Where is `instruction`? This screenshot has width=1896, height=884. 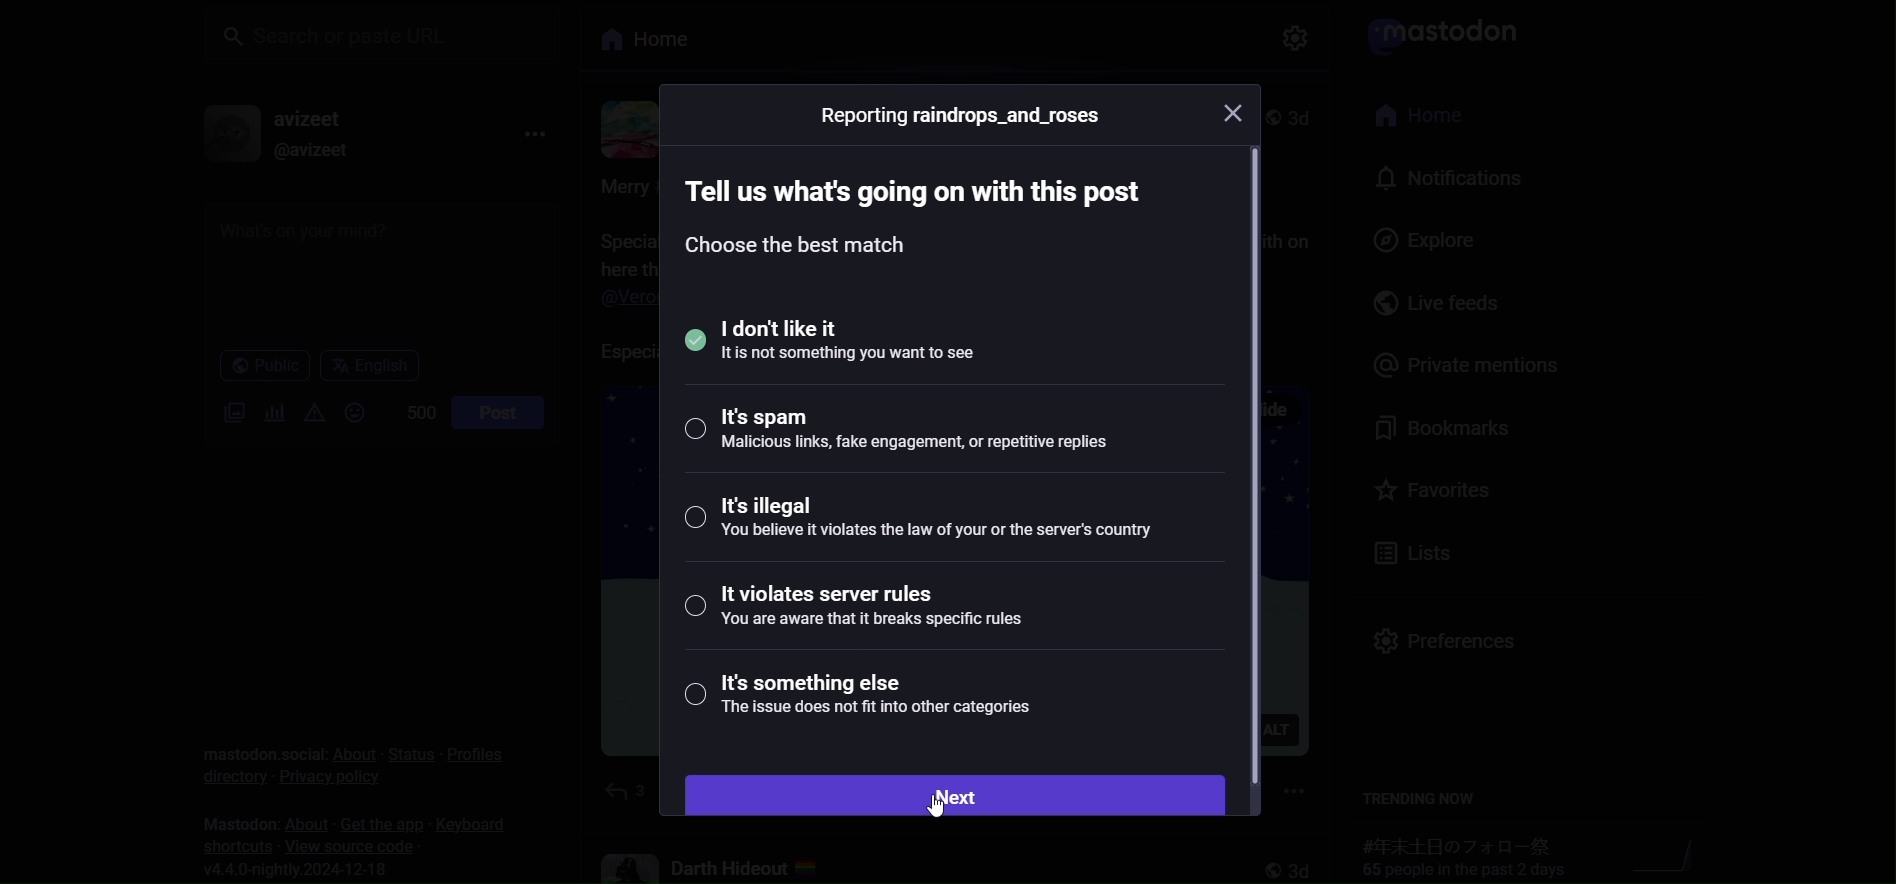
instruction is located at coordinates (901, 213).